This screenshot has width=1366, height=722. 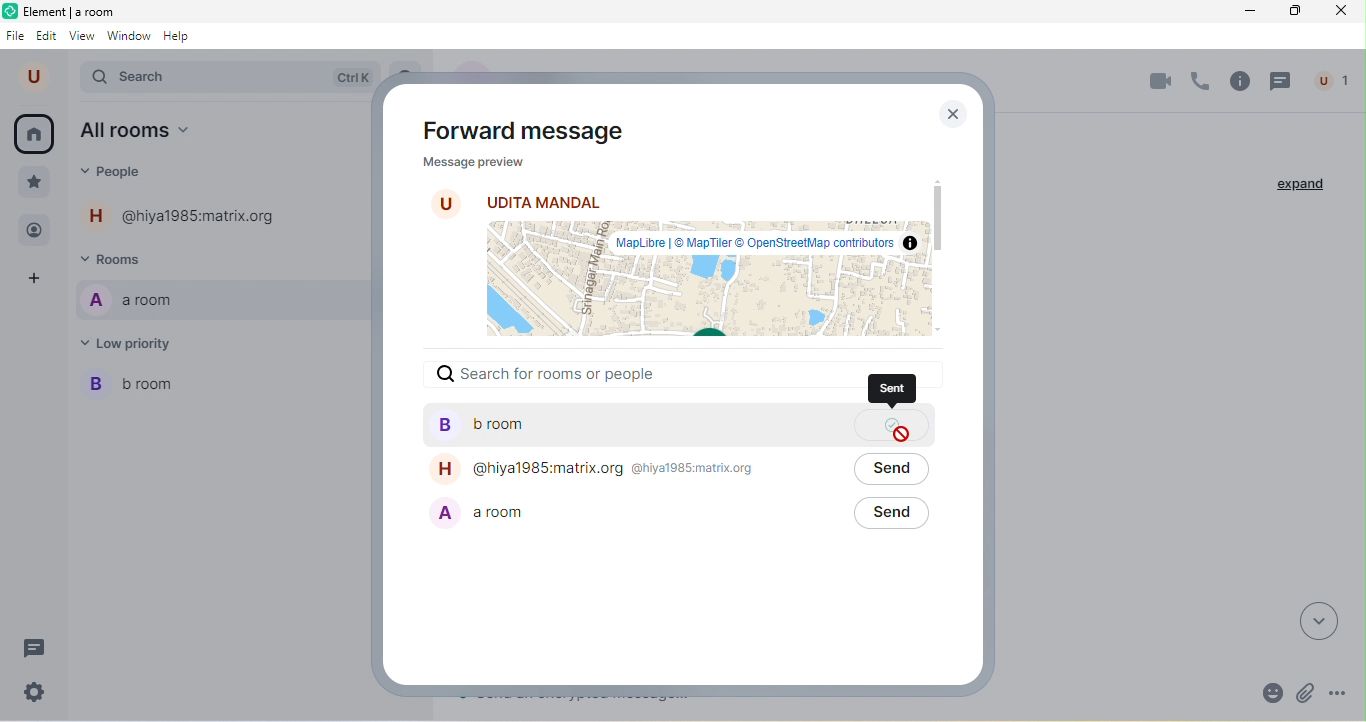 What do you see at coordinates (84, 37) in the screenshot?
I see `view` at bounding box center [84, 37].